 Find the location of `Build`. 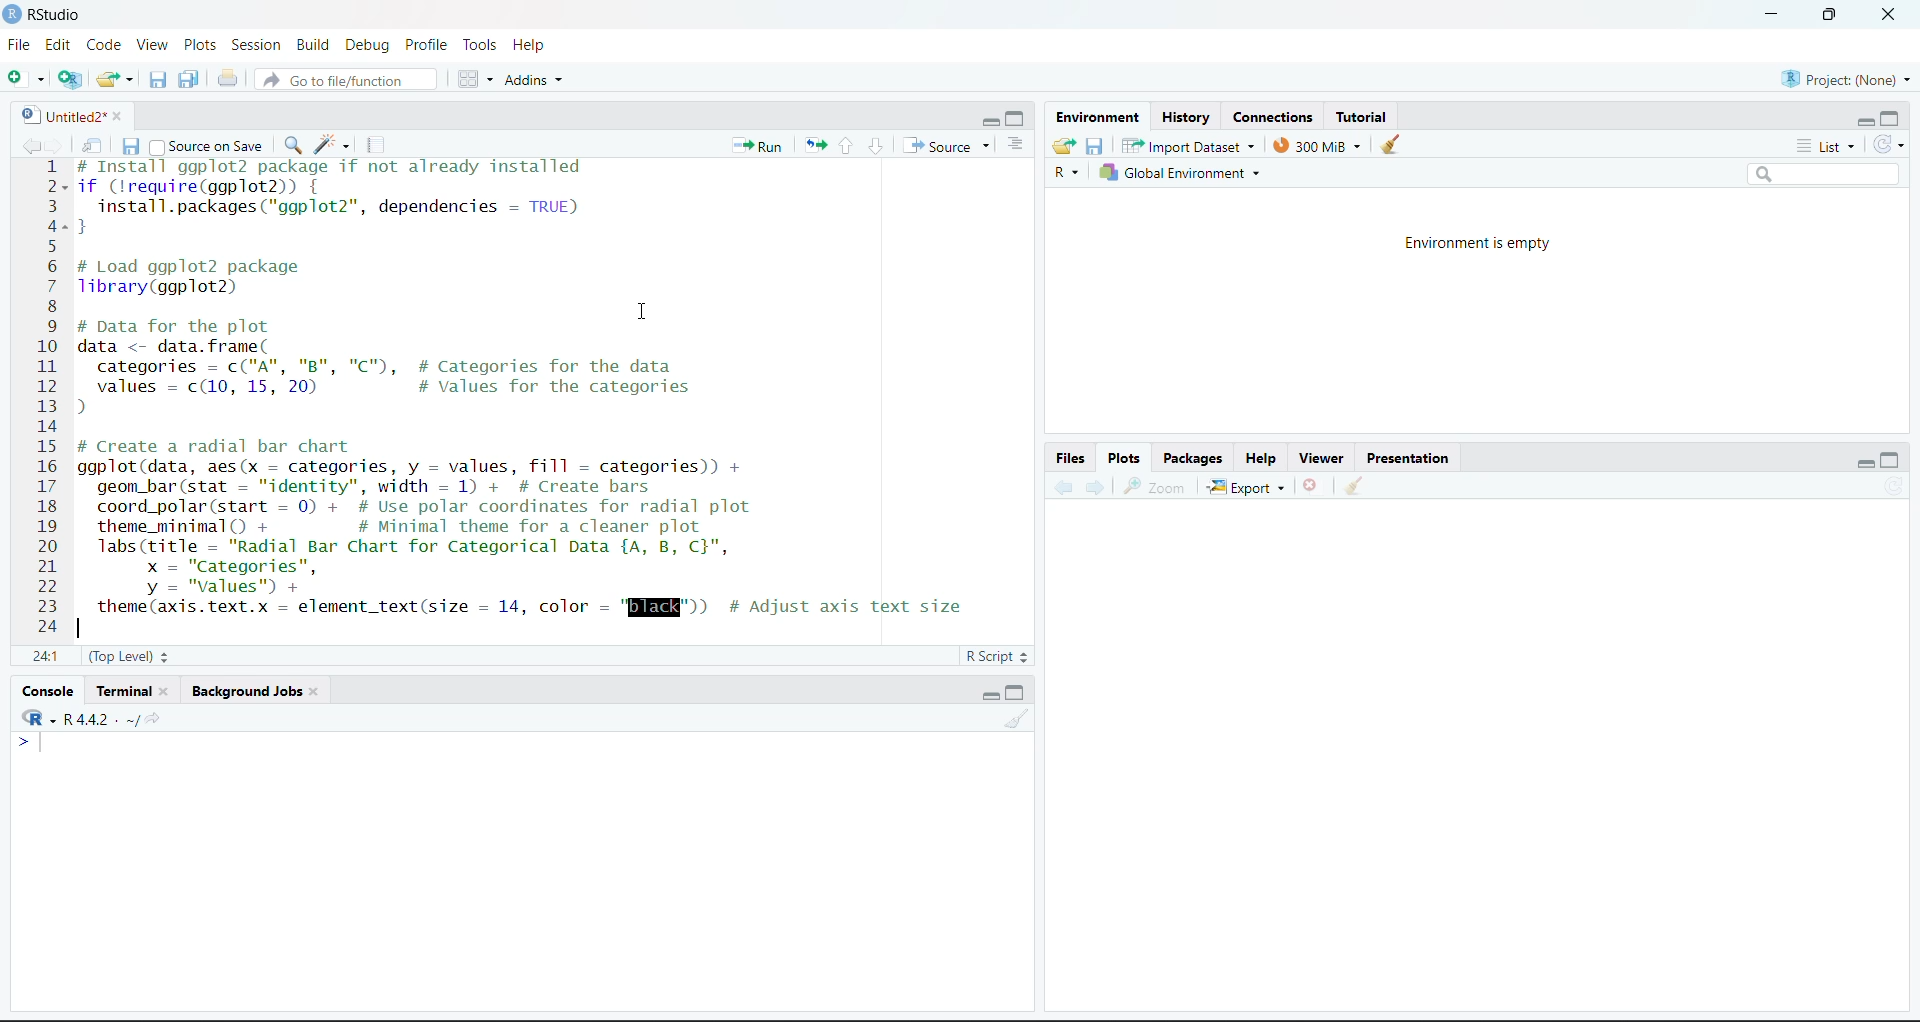

Build is located at coordinates (313, 45).